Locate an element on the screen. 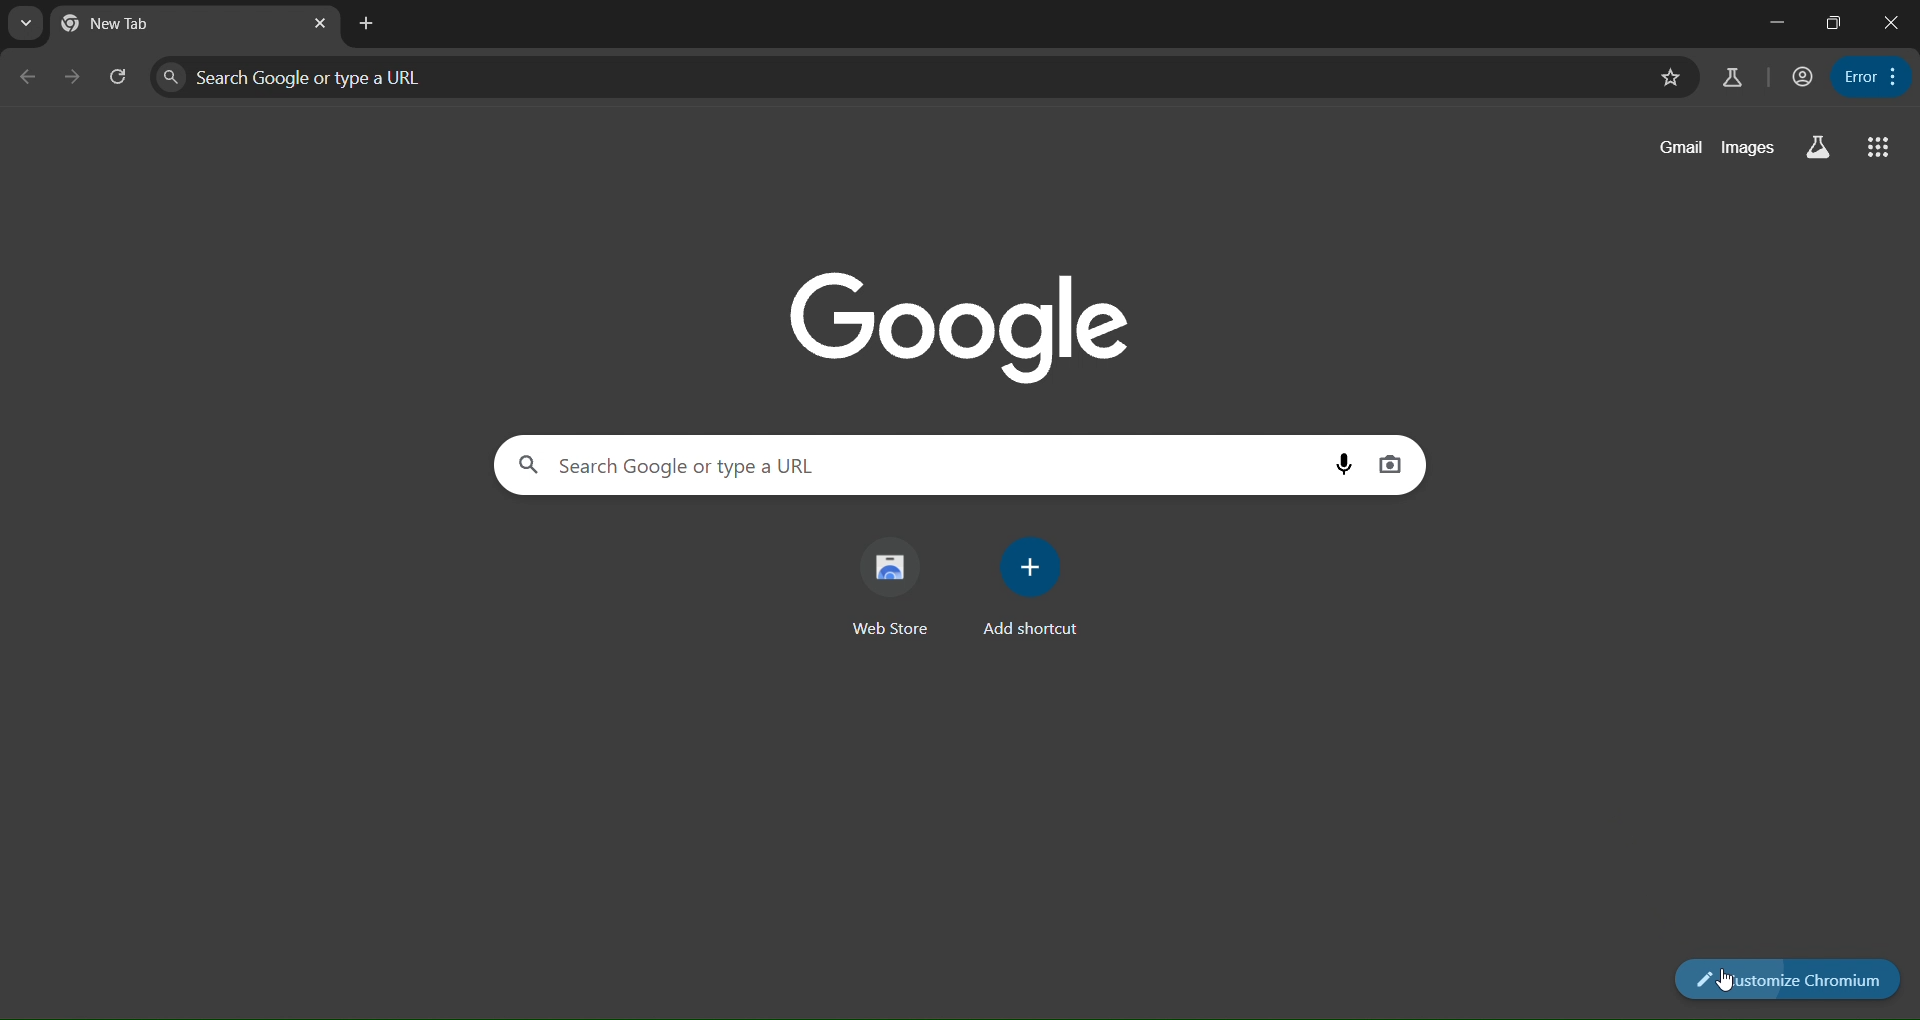 This screenshot has height=1020, width=1920. gmail is located at coordinates (1681, 146).